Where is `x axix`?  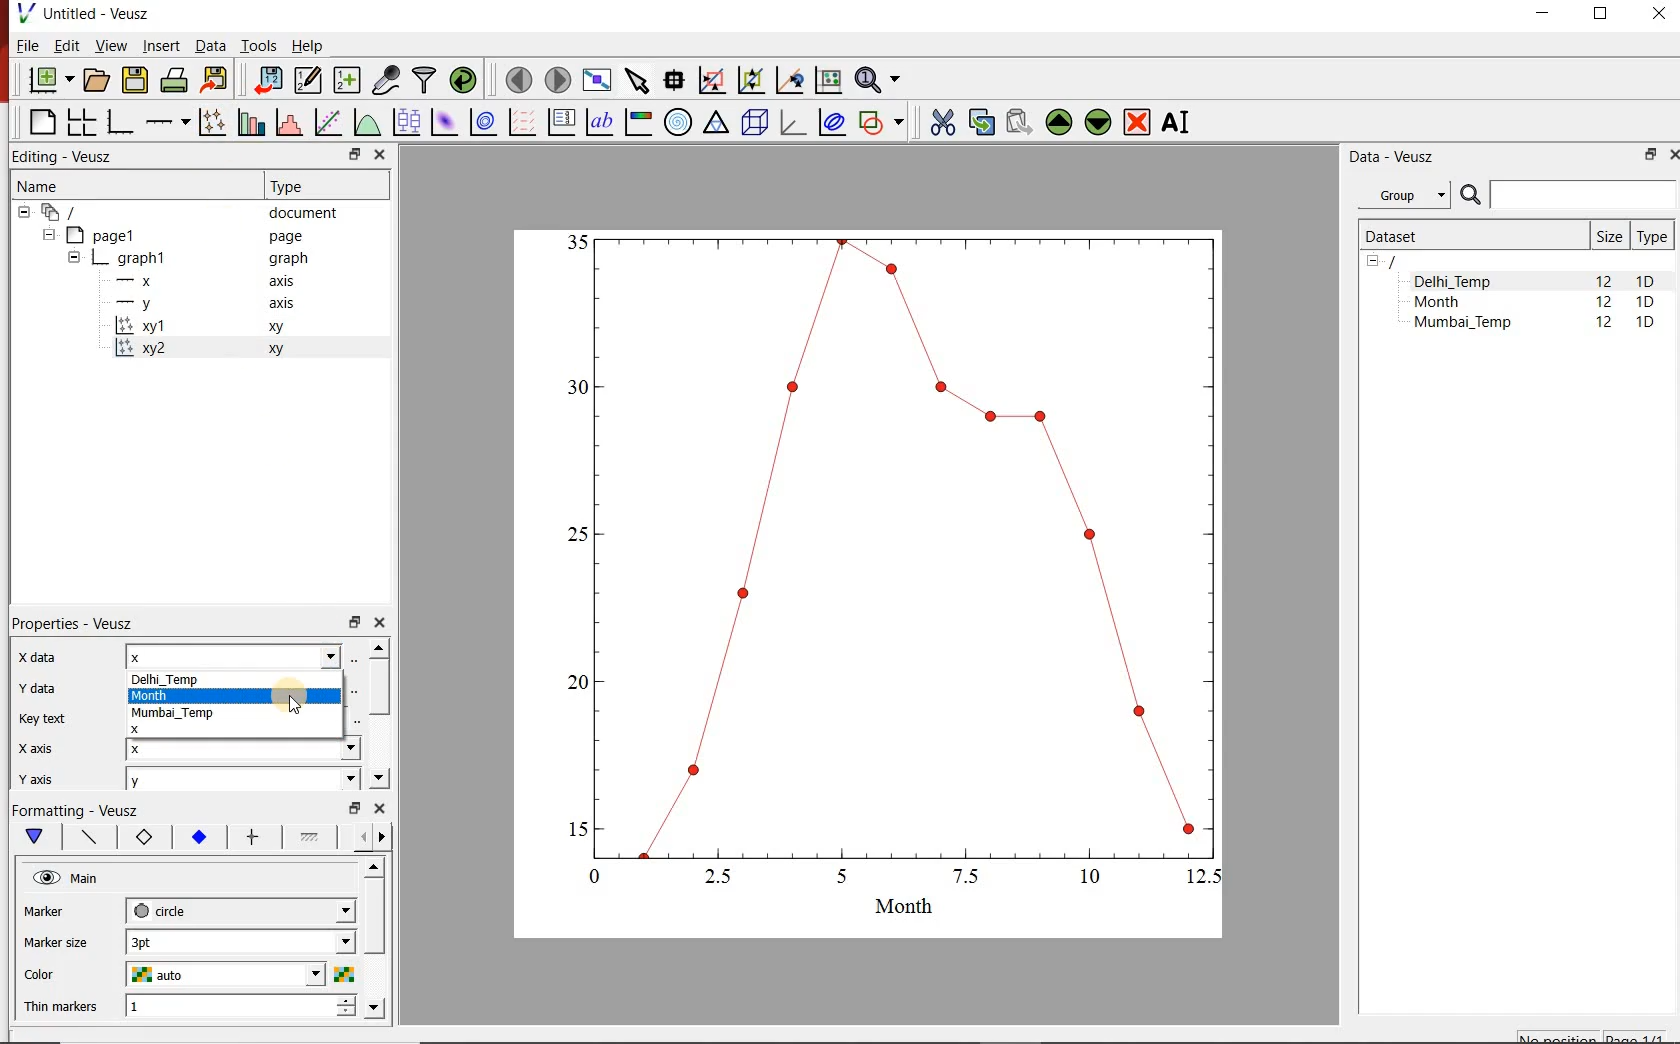 x axix is located at coordinates (31, 746).